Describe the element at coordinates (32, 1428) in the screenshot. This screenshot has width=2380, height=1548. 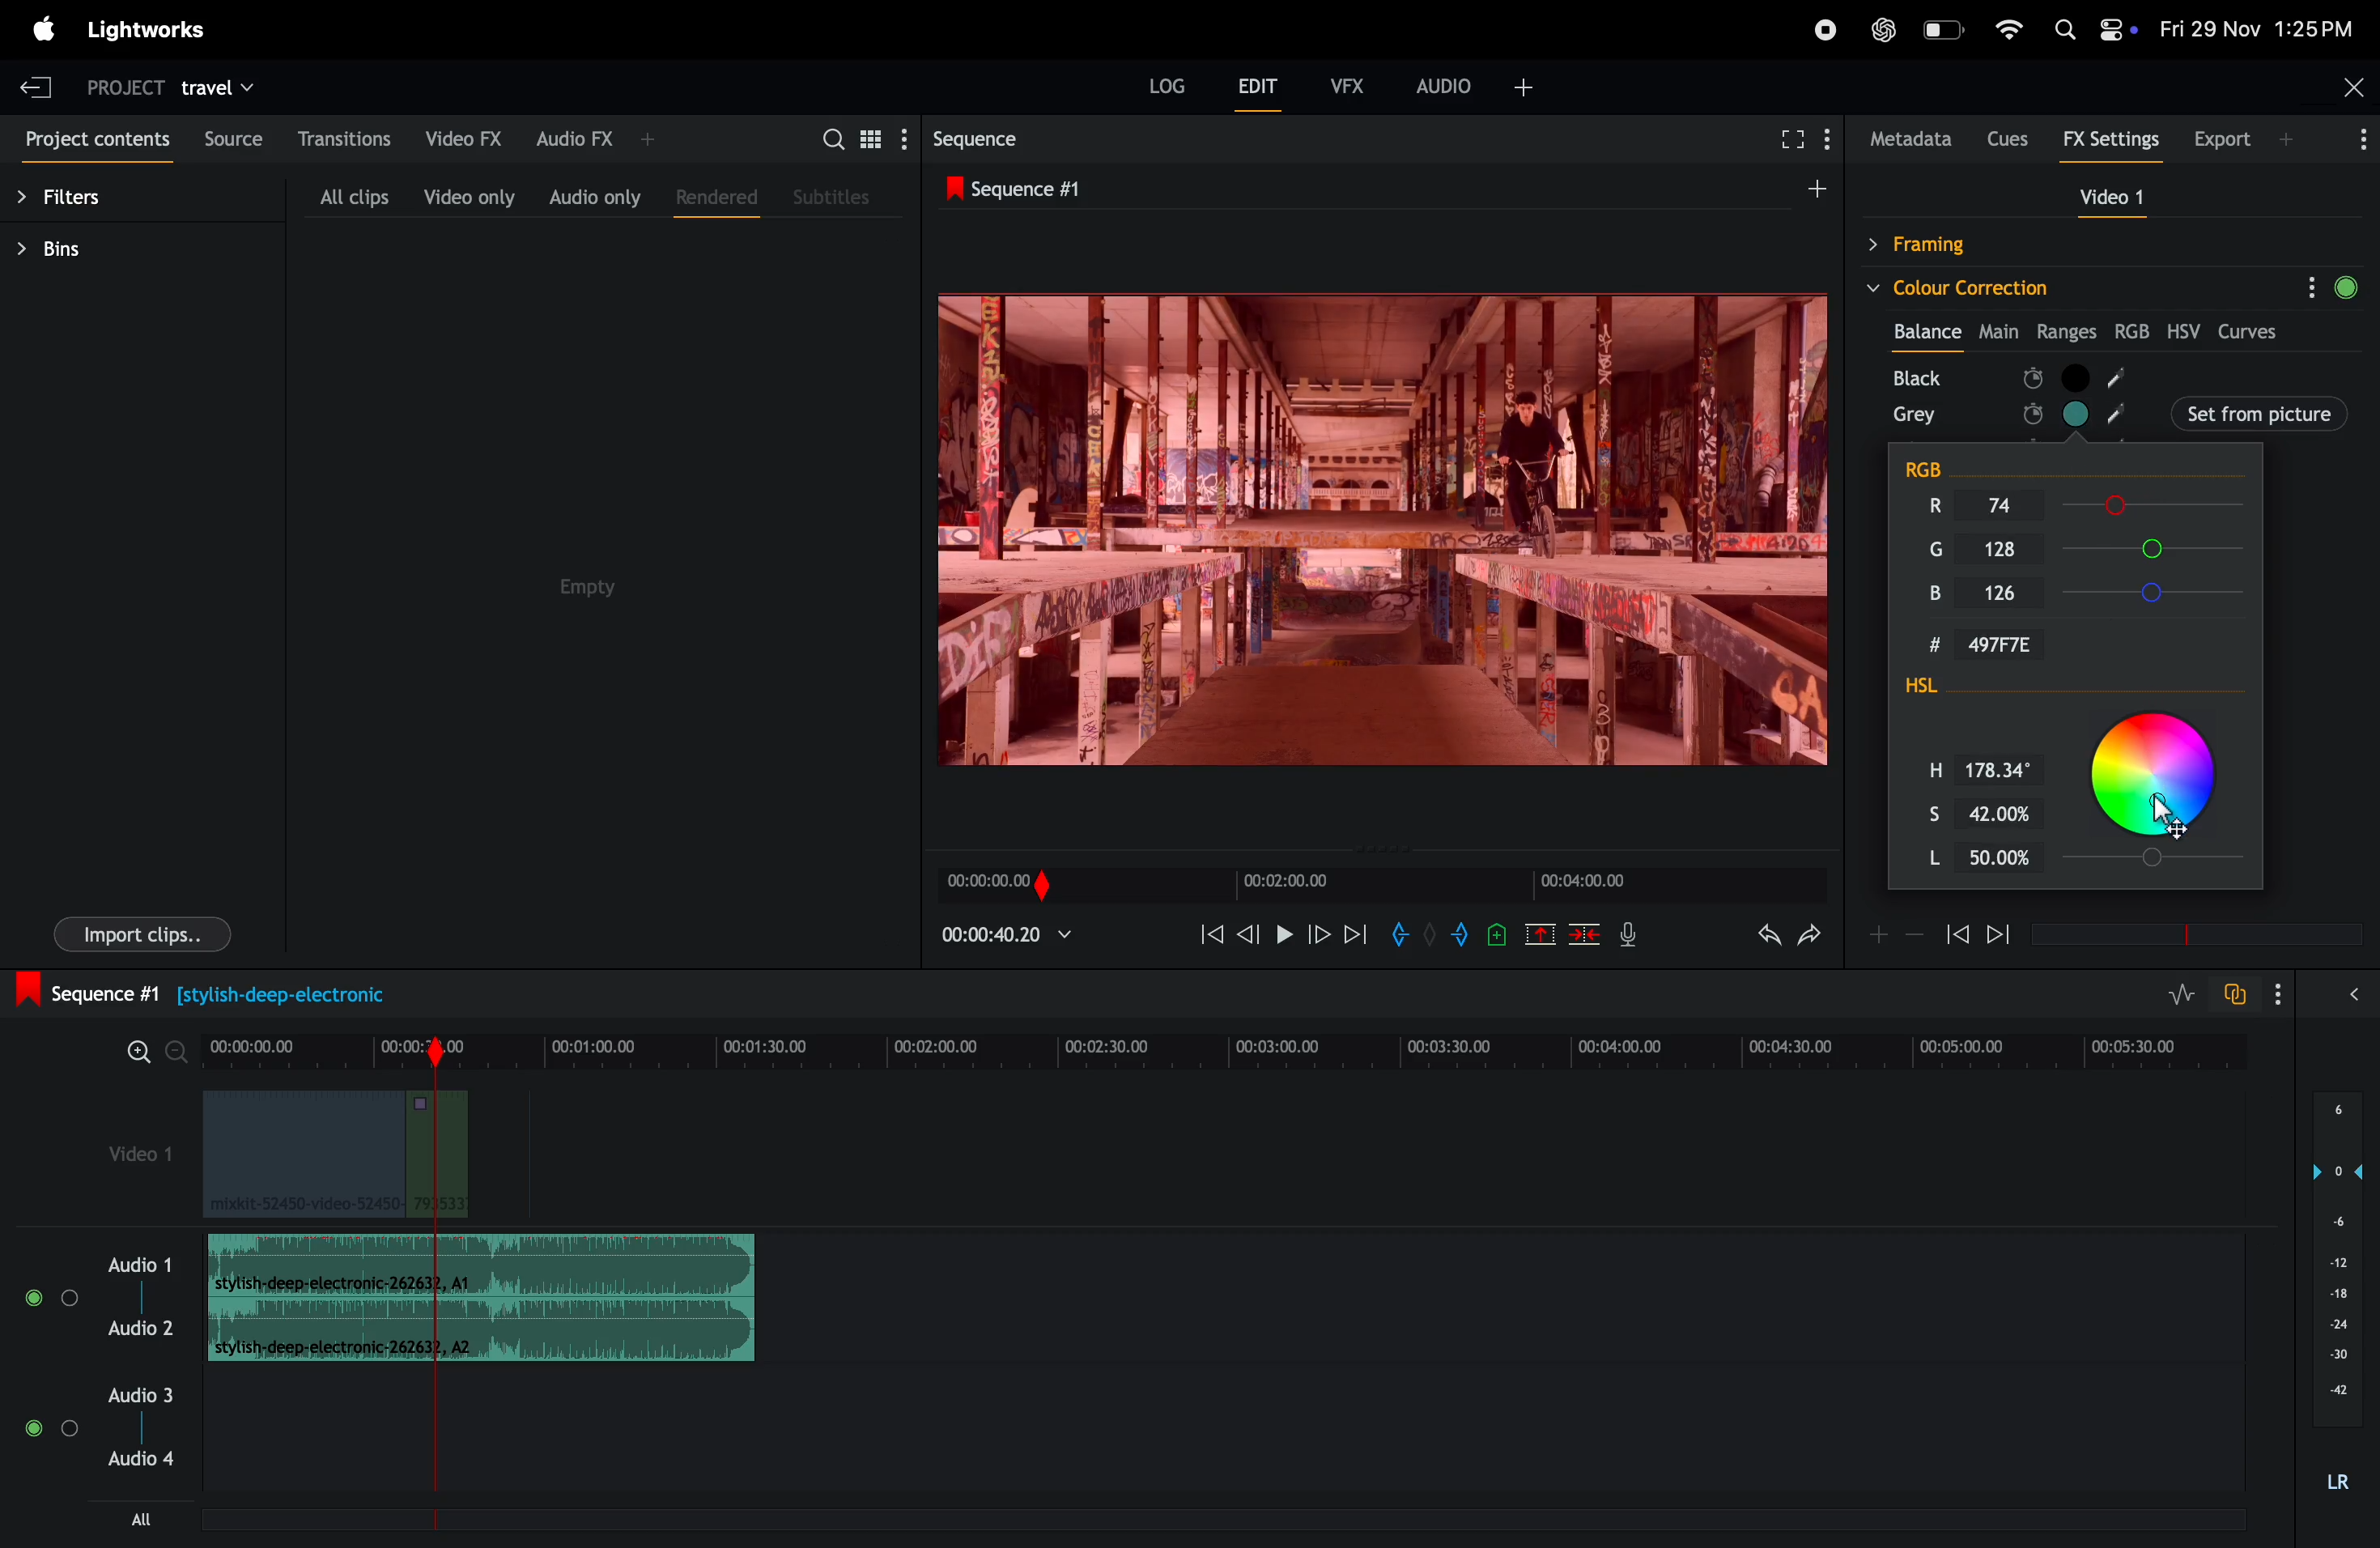
I see `toggle` at that location.